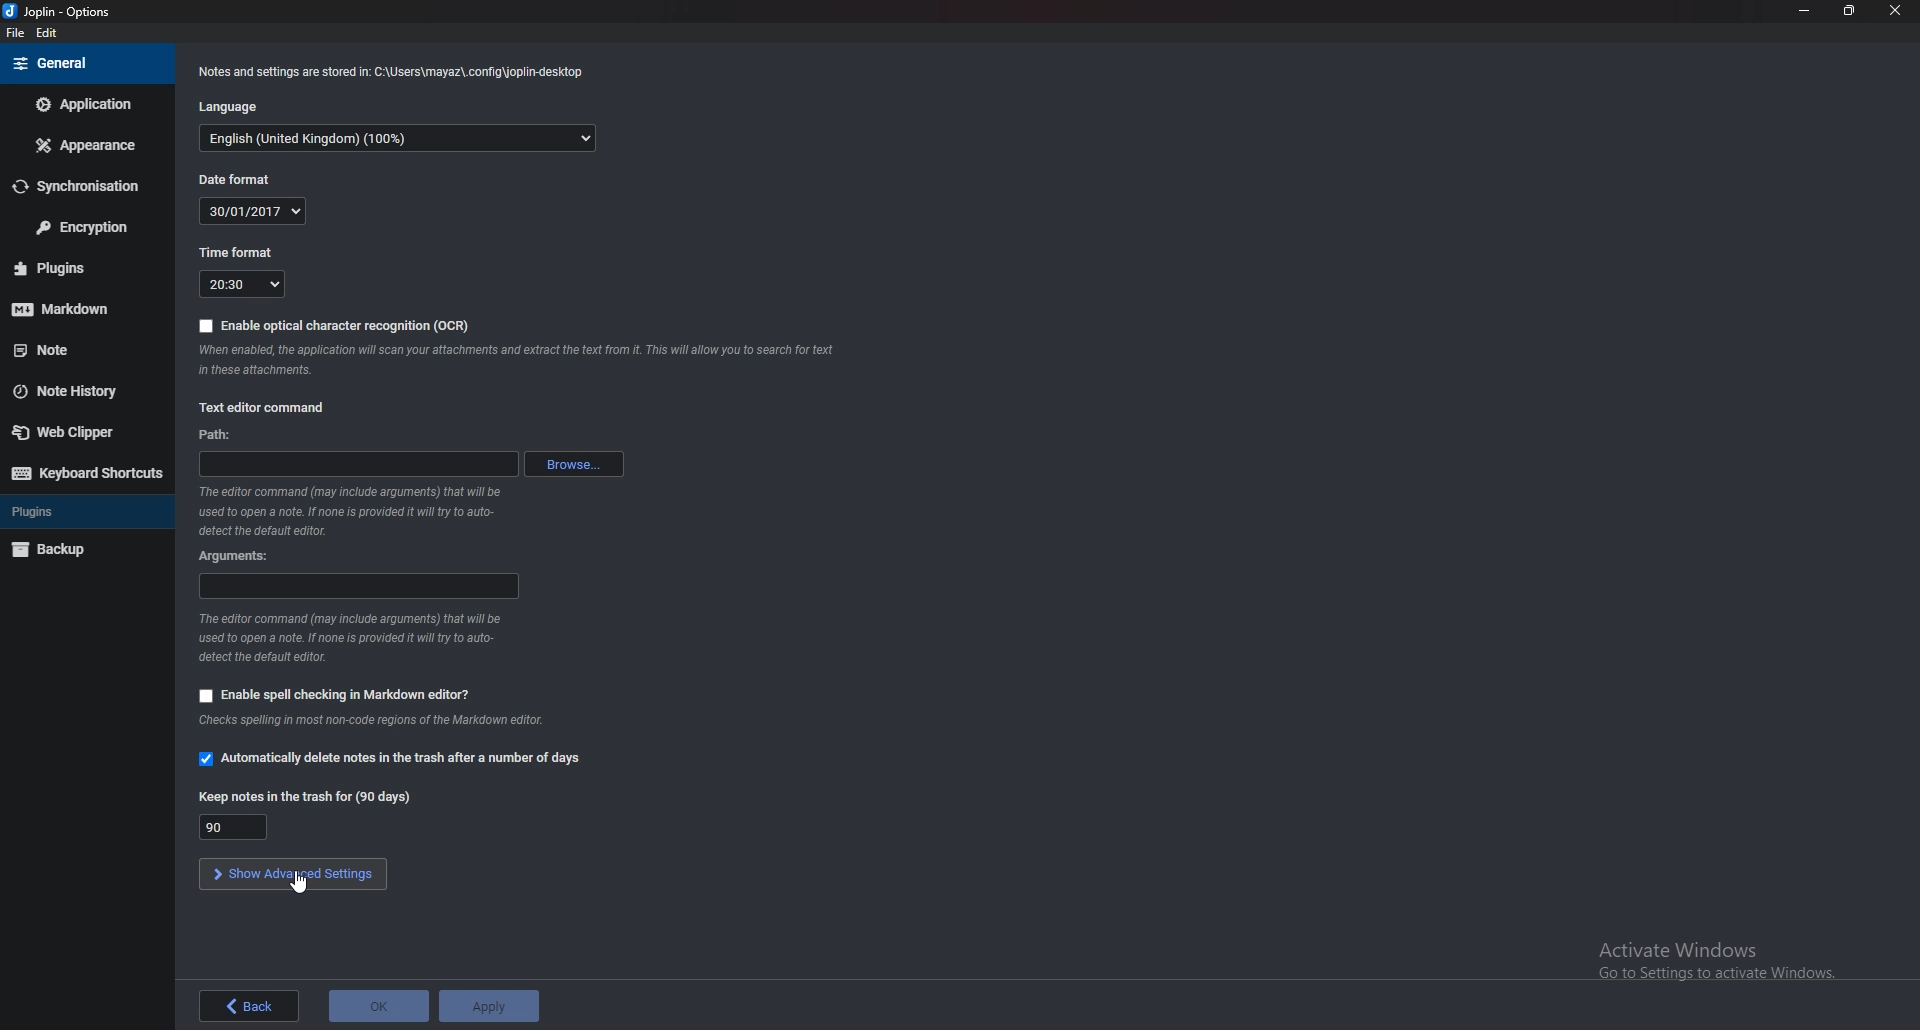 Image resolution: width=1920 pixels, height=1030 pixels. What do you see at coordinates (83, 310) in the screenshot?
I see `markdown` at bounding box center [83, 310].